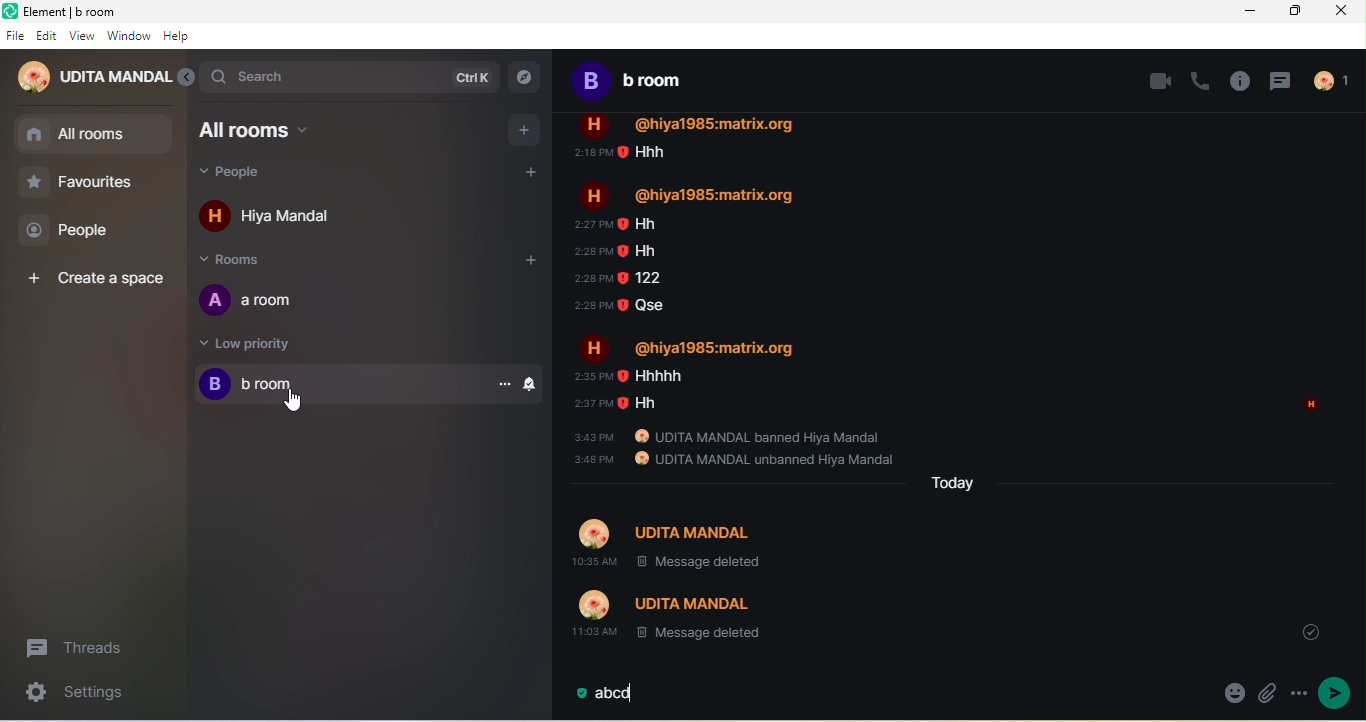  I want to click on people, so click(254, 174).